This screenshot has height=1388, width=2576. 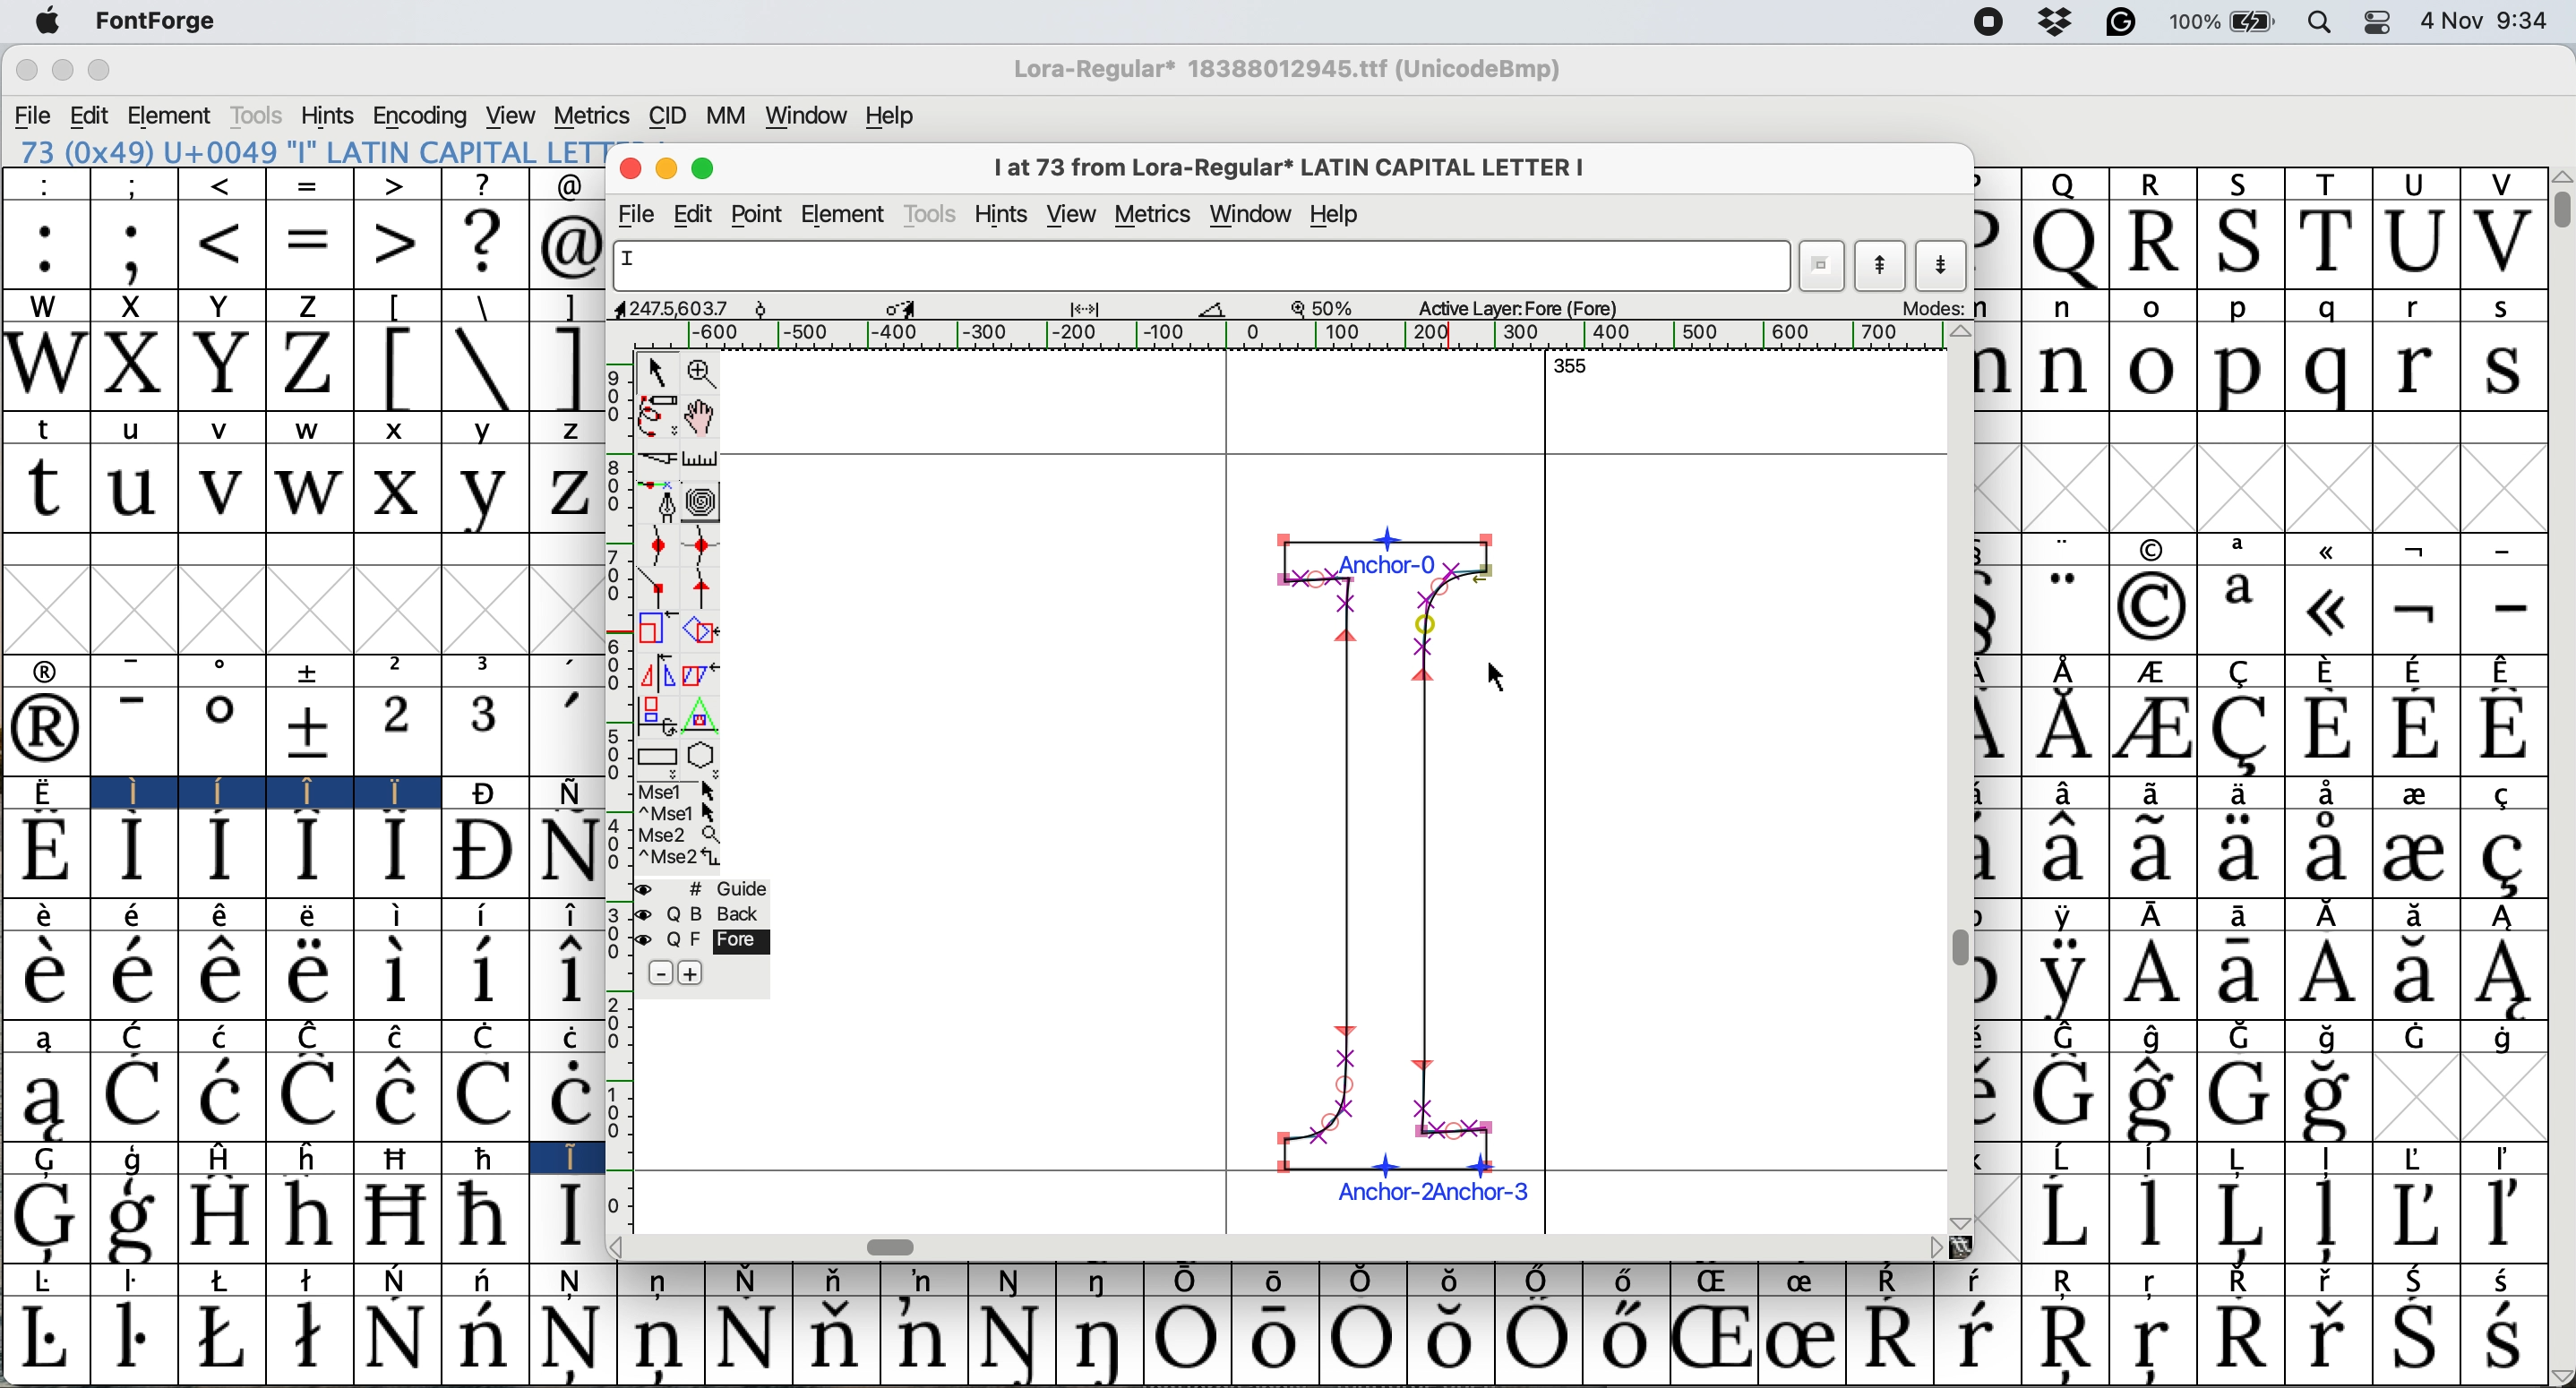 I want to click on X, so click(x=133, y=368).